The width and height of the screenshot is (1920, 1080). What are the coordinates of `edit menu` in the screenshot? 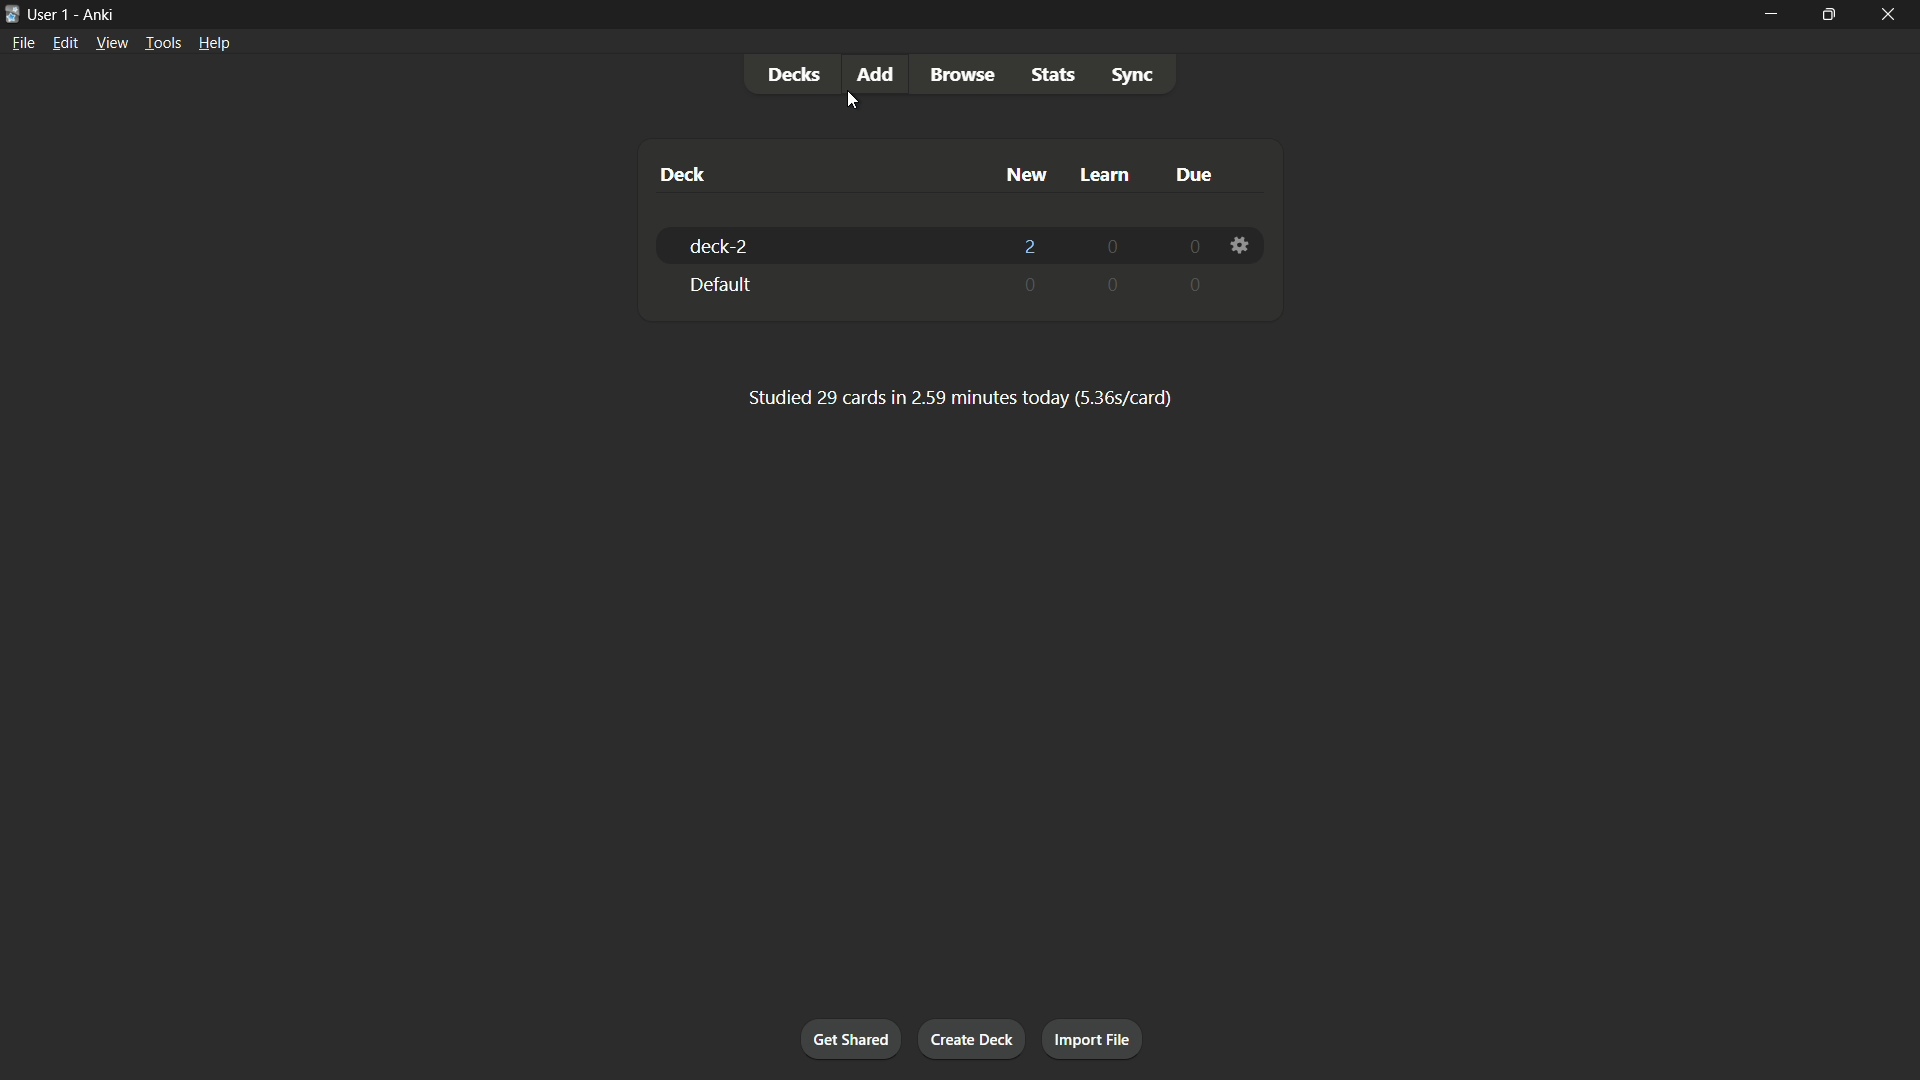 It's located at (64, 43).